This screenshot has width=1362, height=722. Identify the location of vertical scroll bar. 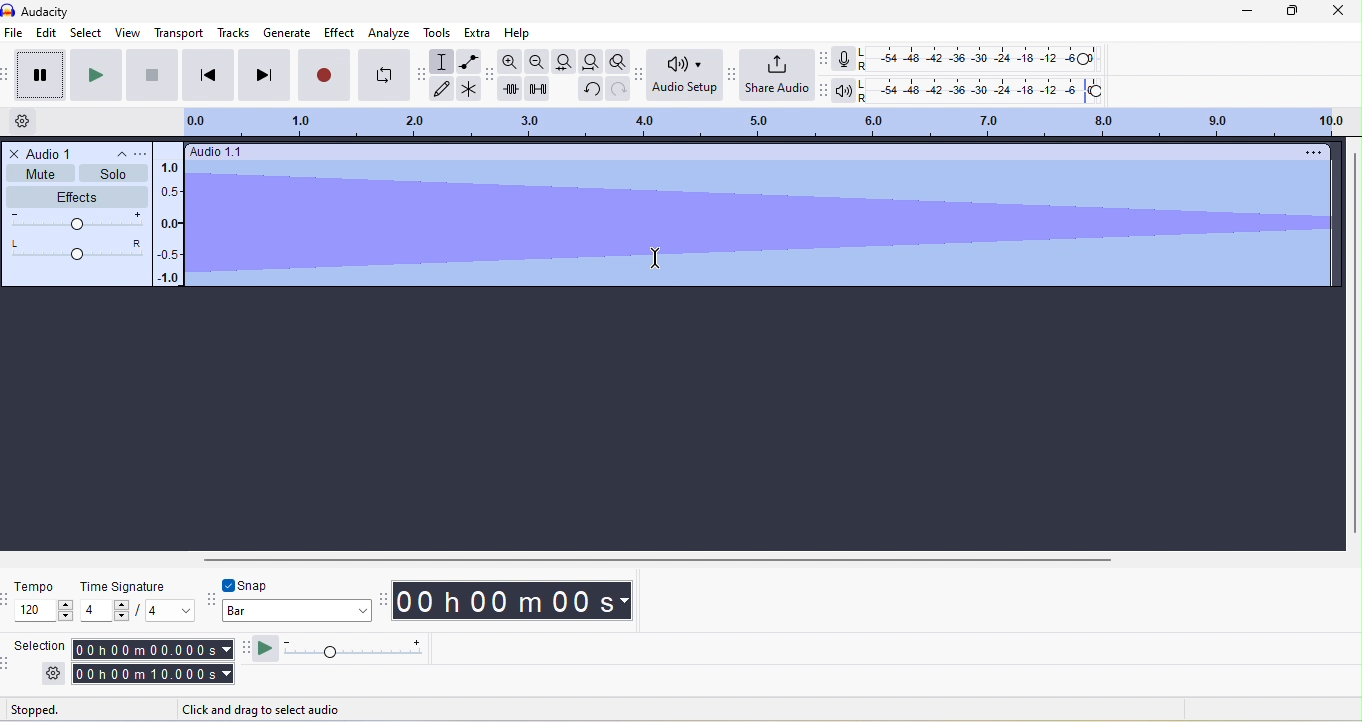
(1353, 343).